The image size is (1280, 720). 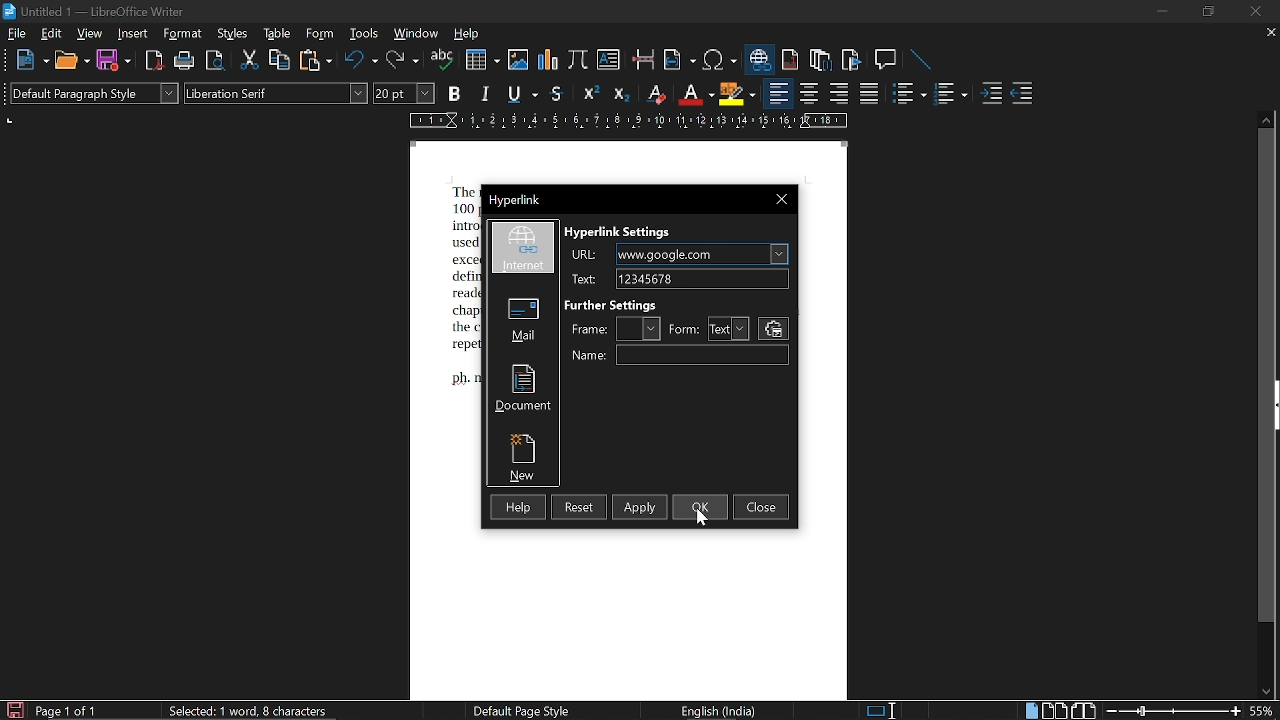 What do you see at coordinates (33, 60) in the screenshot?
I see `new` at bounding box center [33, 60].